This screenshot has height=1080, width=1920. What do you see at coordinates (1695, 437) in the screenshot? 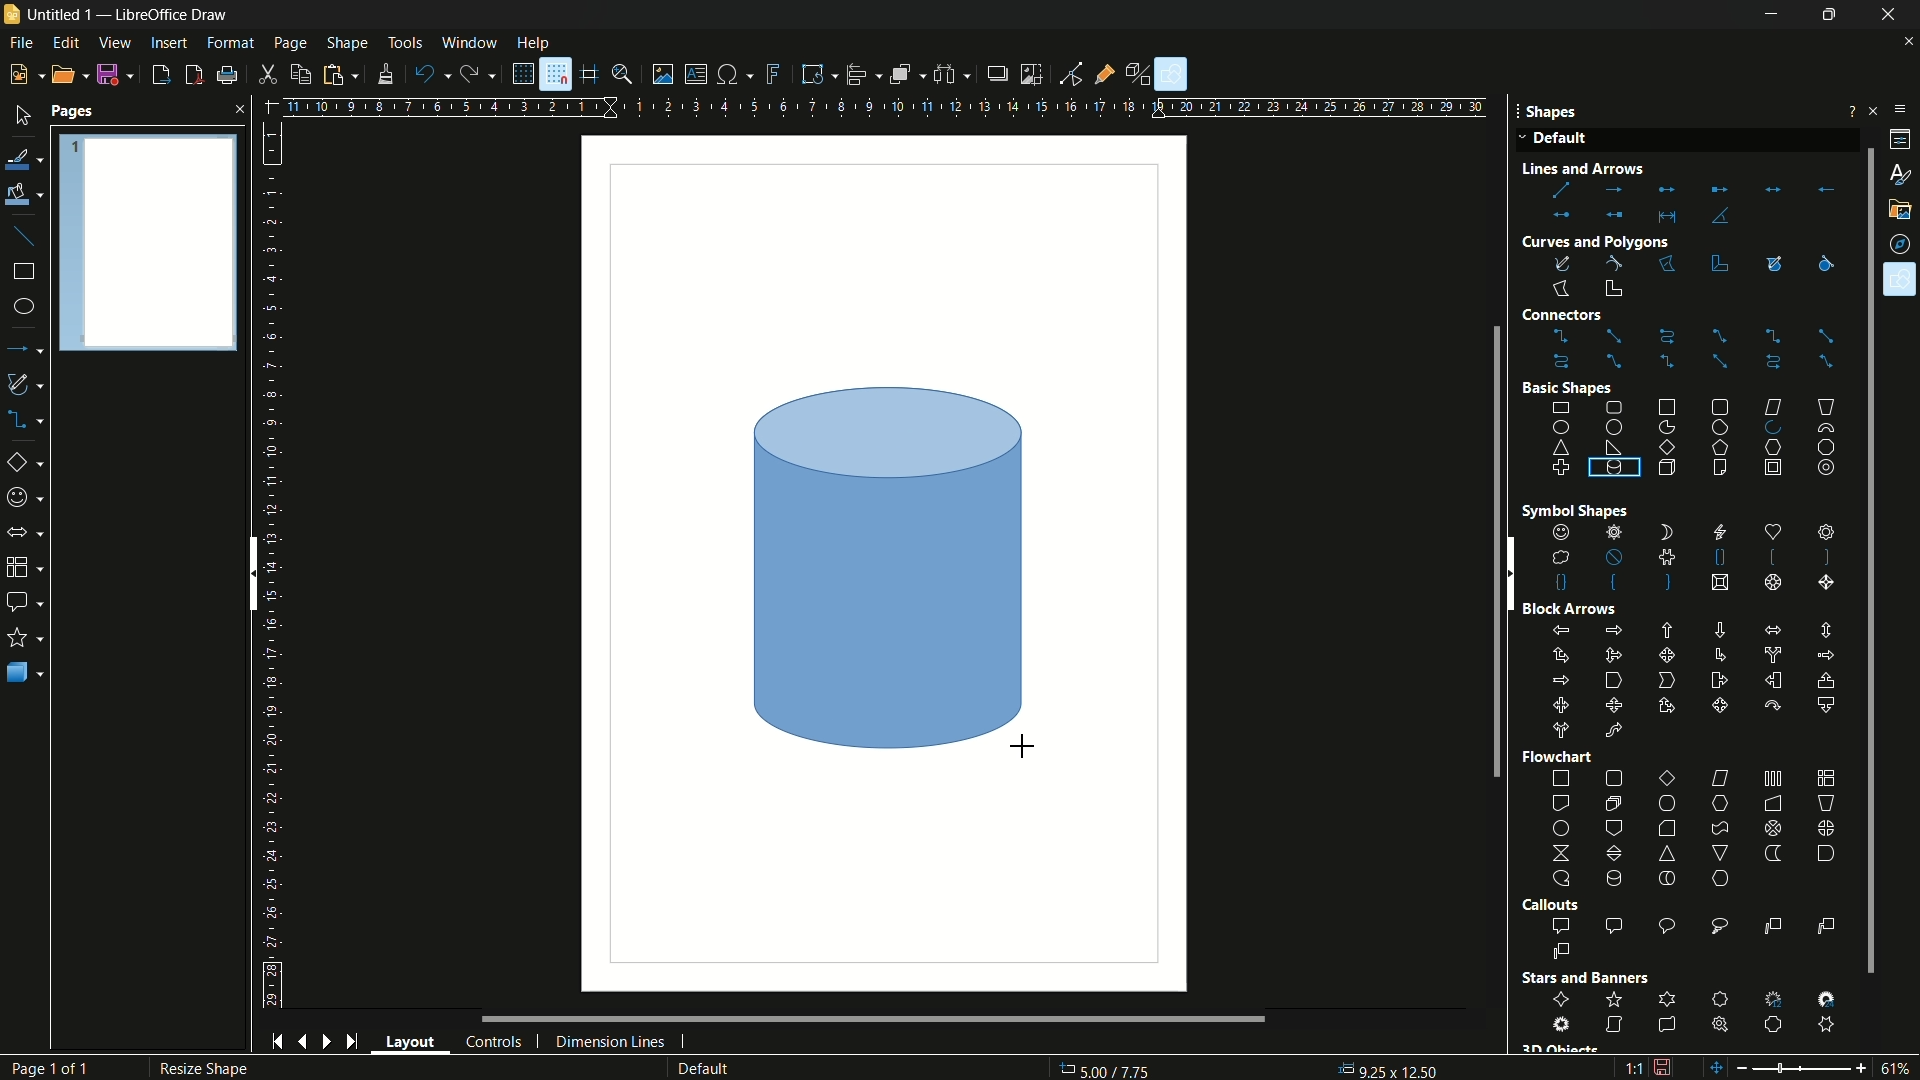
I see `basic shapes` at bounding box center [1695, 437].